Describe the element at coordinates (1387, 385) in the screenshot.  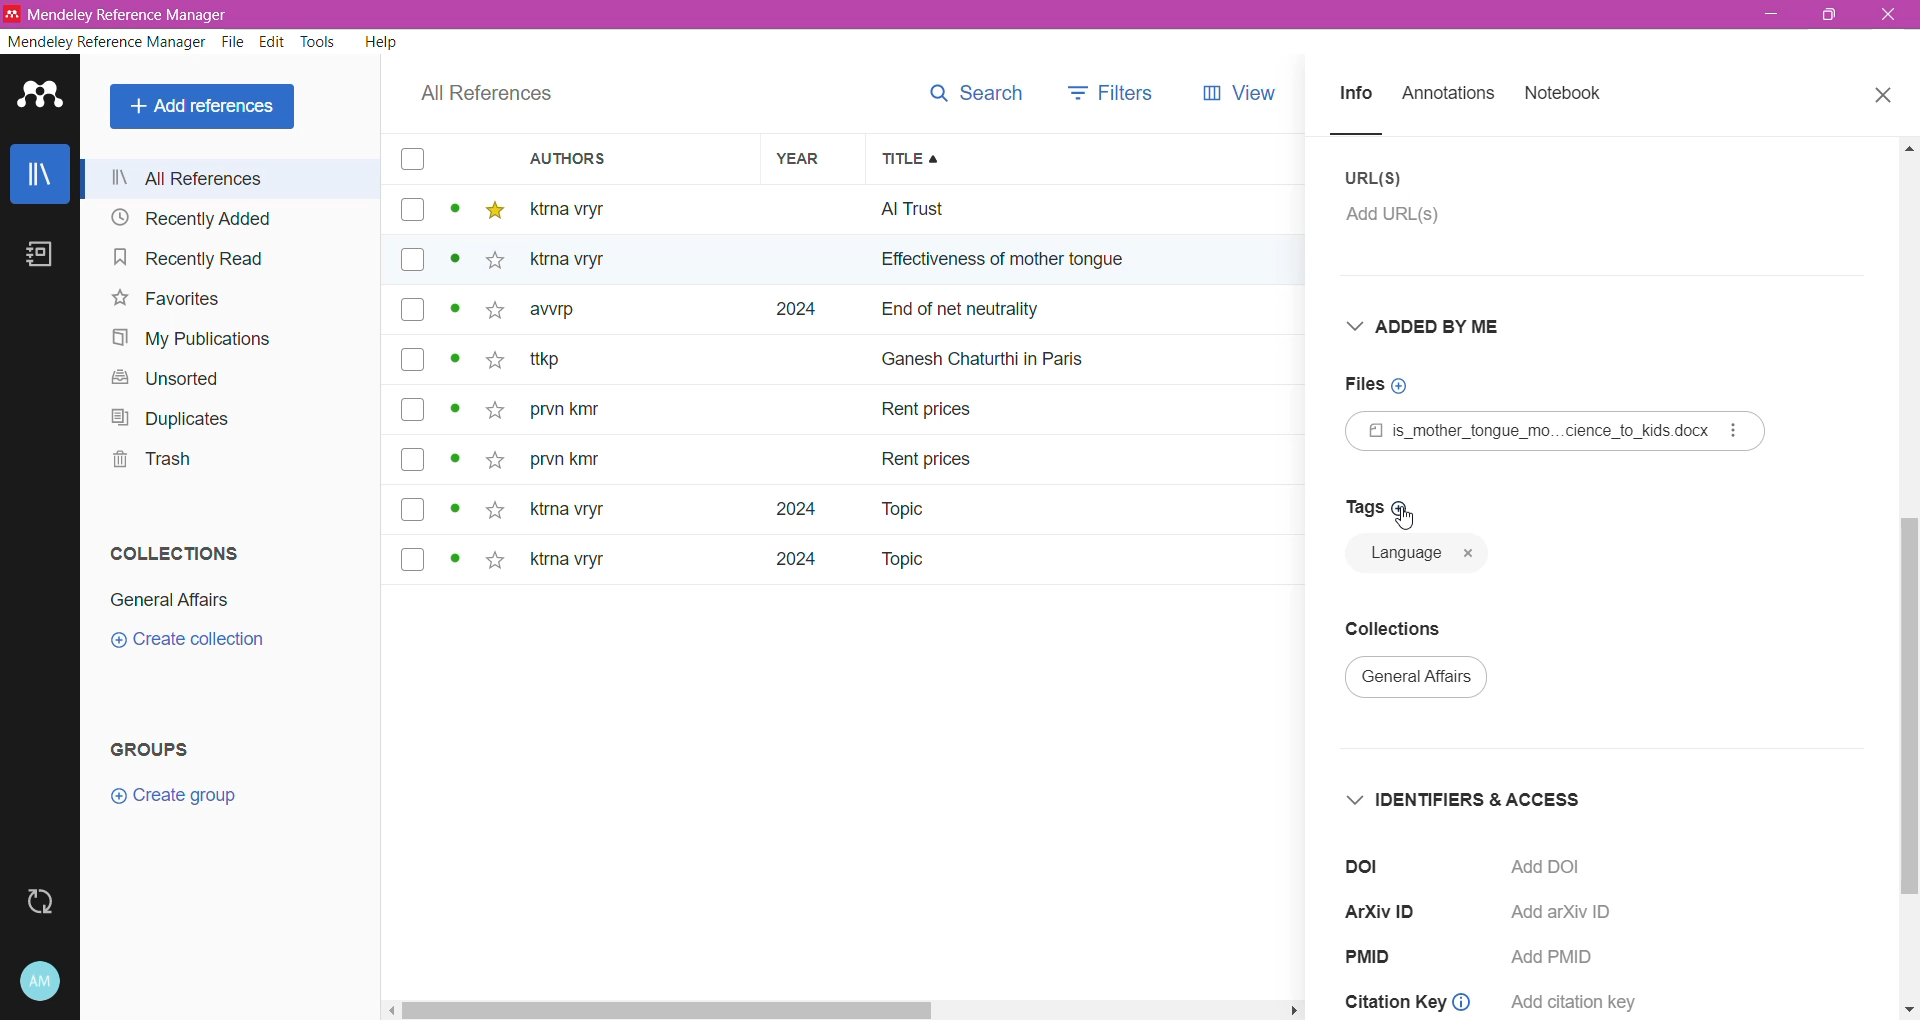
I see `Click to add Files` at that location.